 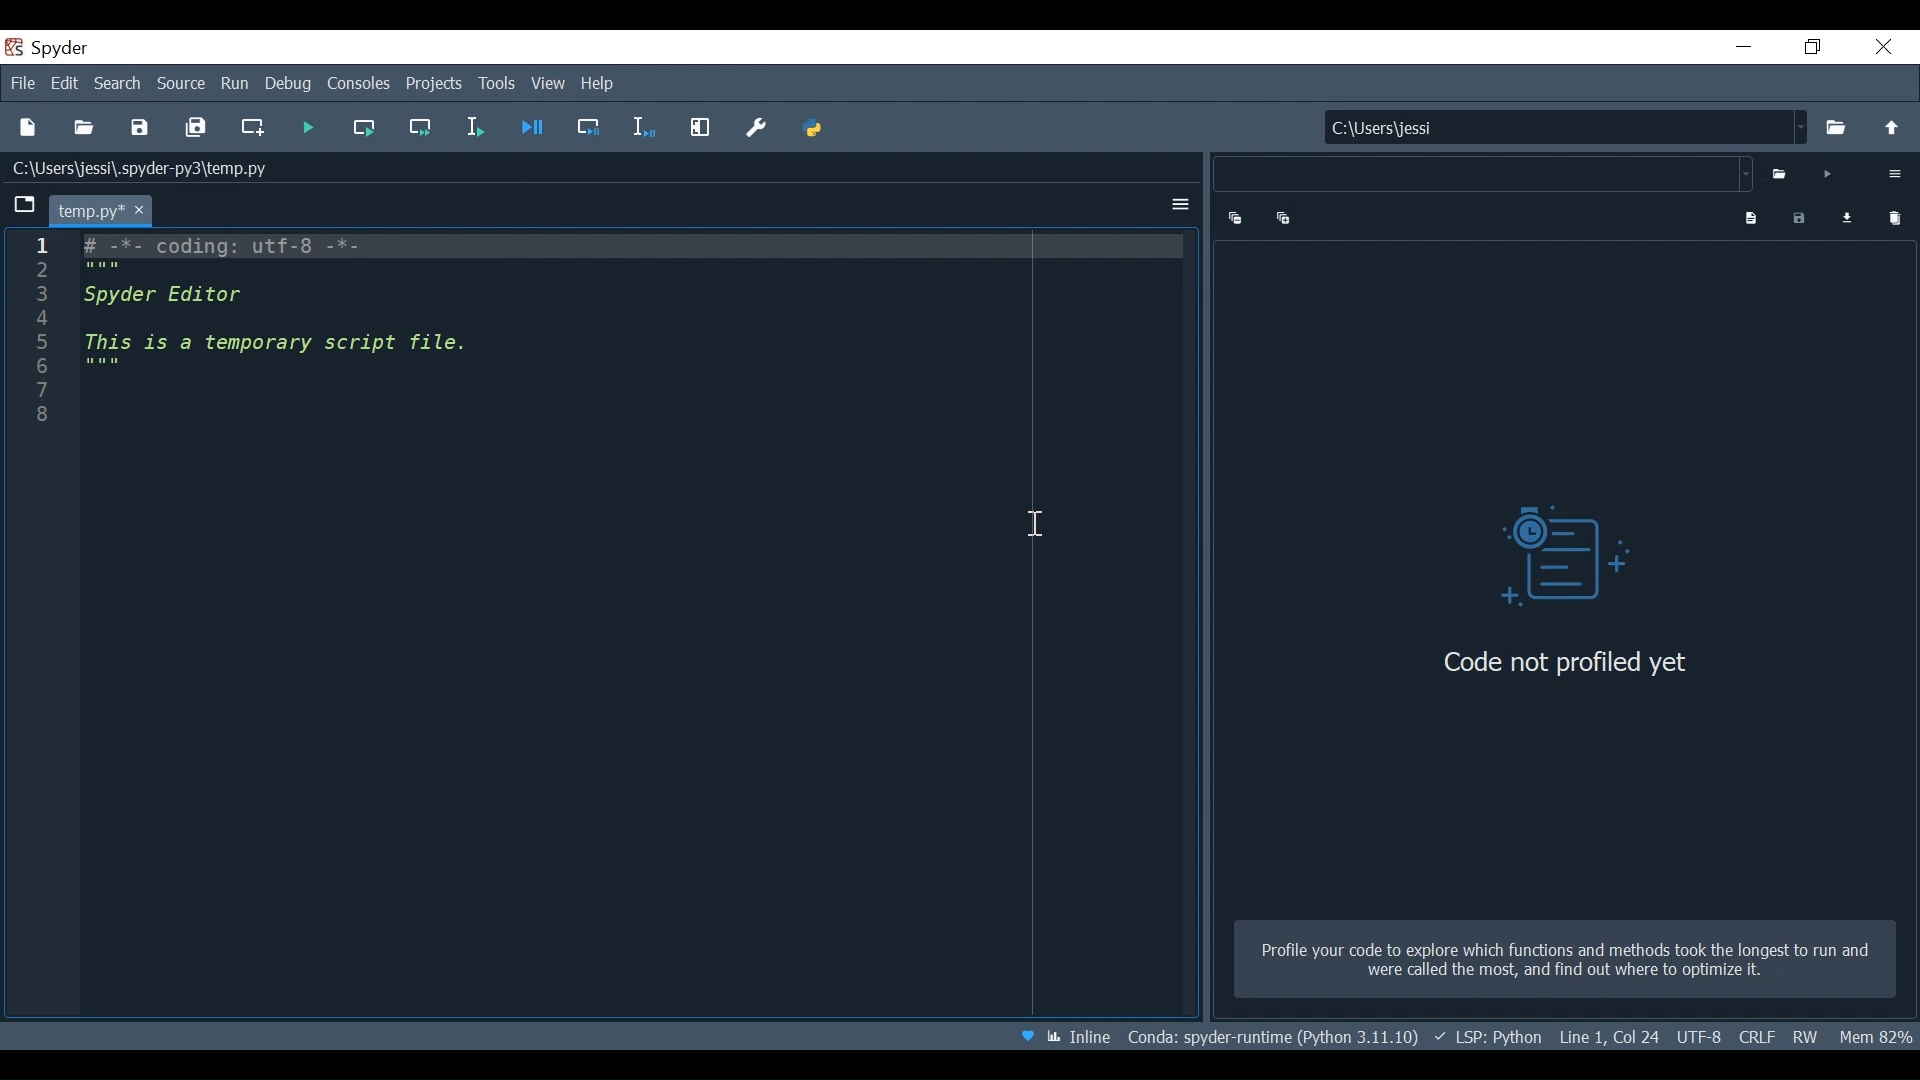 I want to click on Memory Usage, so click(x=1875, y=1033).